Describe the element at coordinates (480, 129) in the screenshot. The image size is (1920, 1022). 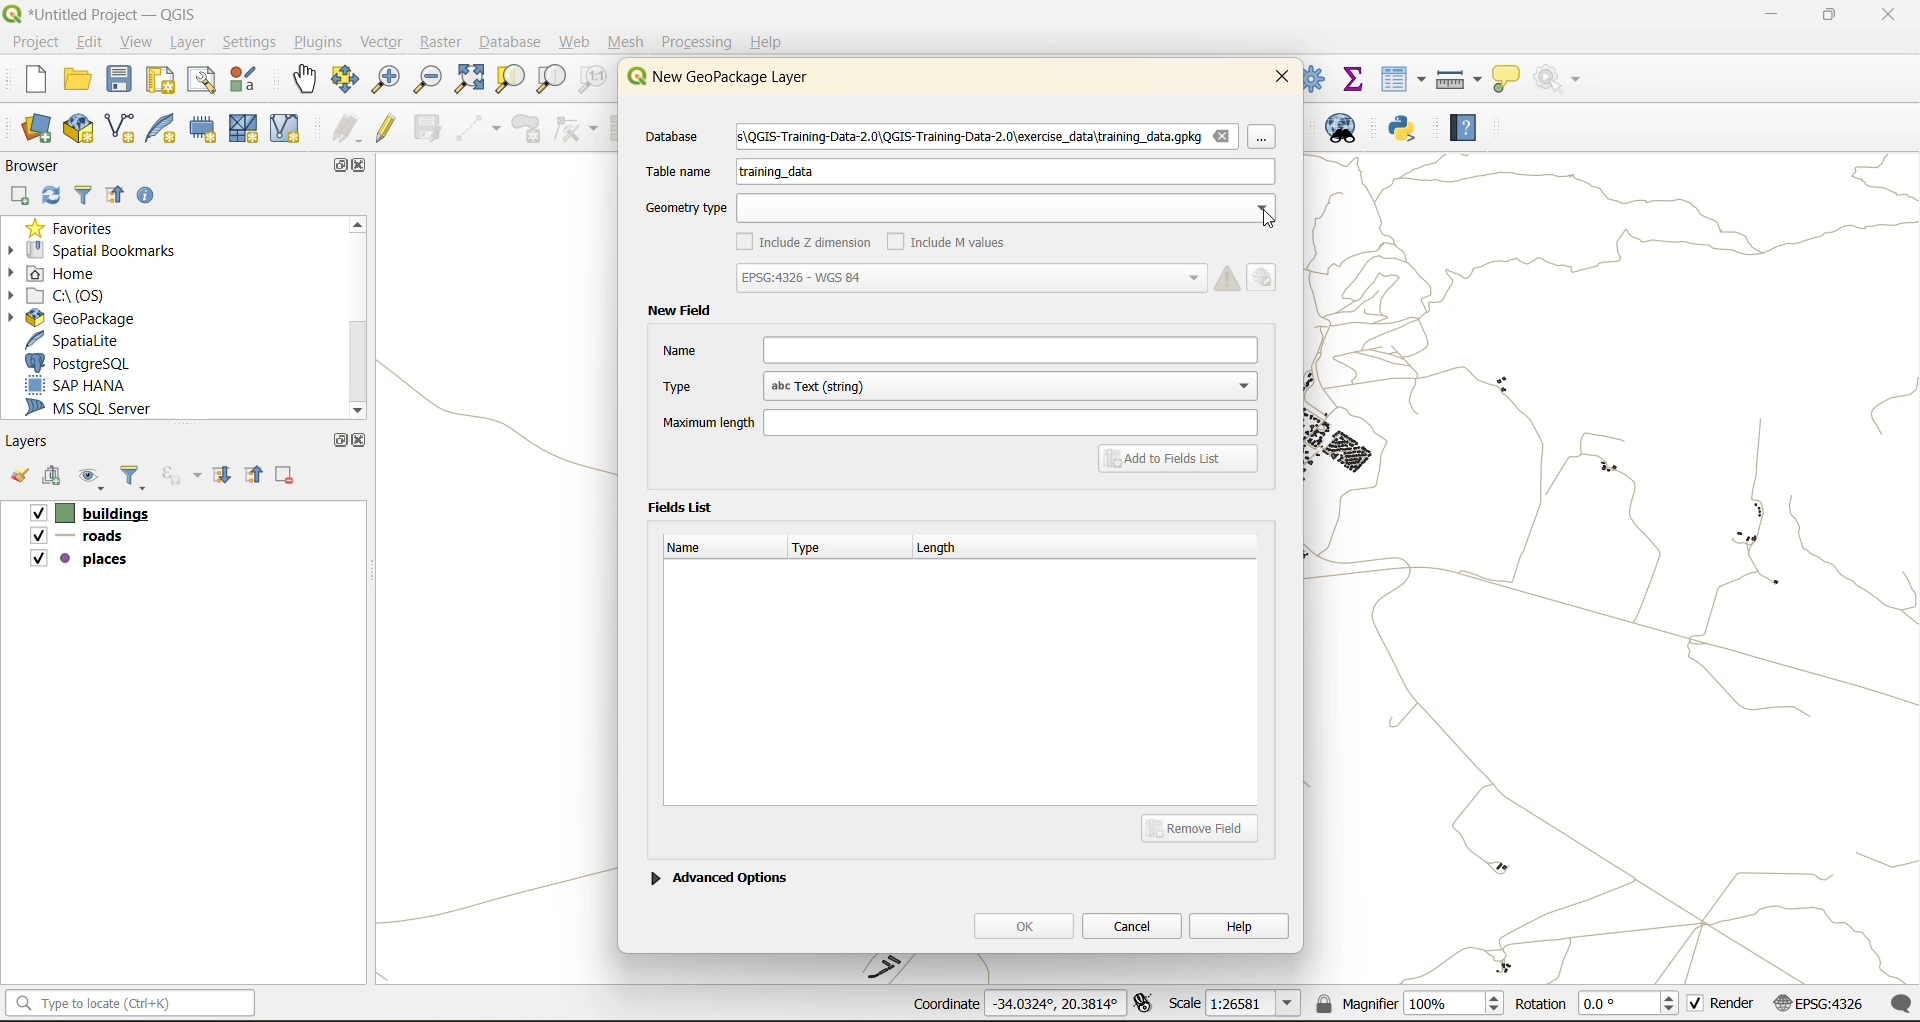
I see `digitize` at that location.